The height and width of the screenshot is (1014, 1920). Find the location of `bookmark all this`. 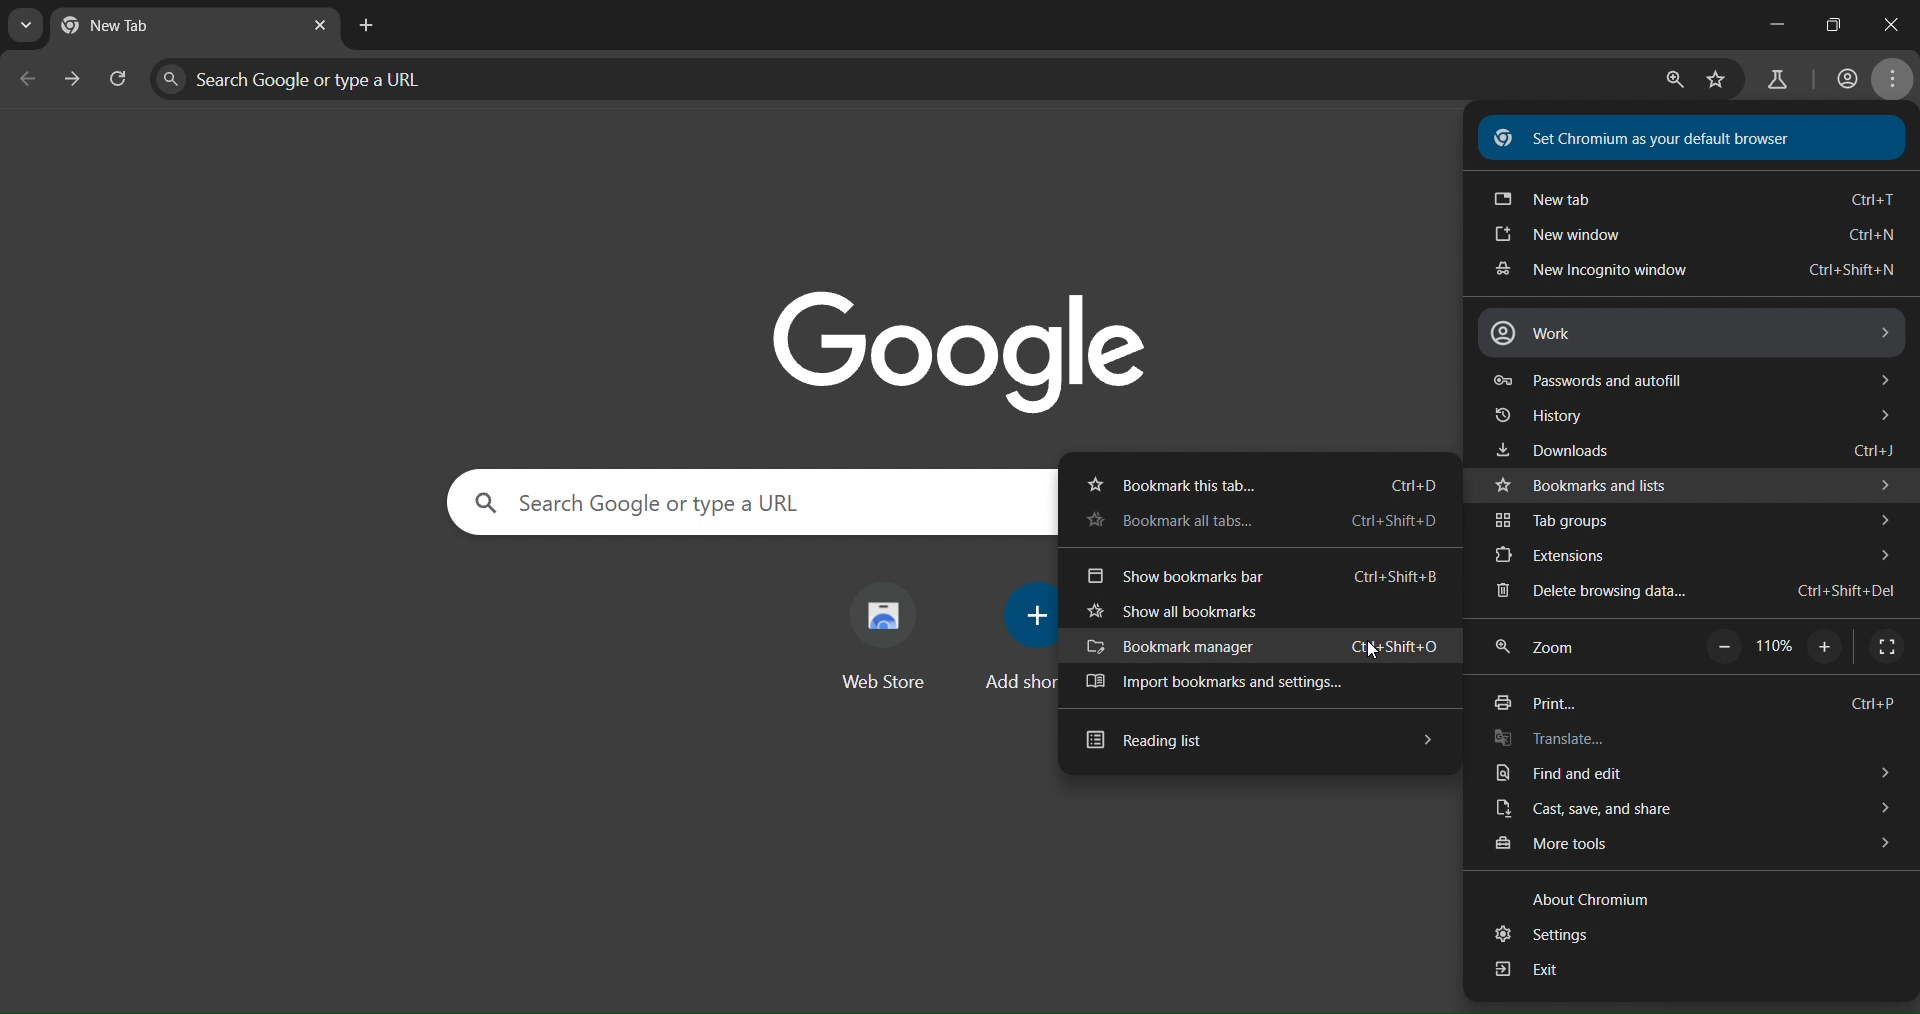

bookmark all this is located at coordinates (1264, 521).